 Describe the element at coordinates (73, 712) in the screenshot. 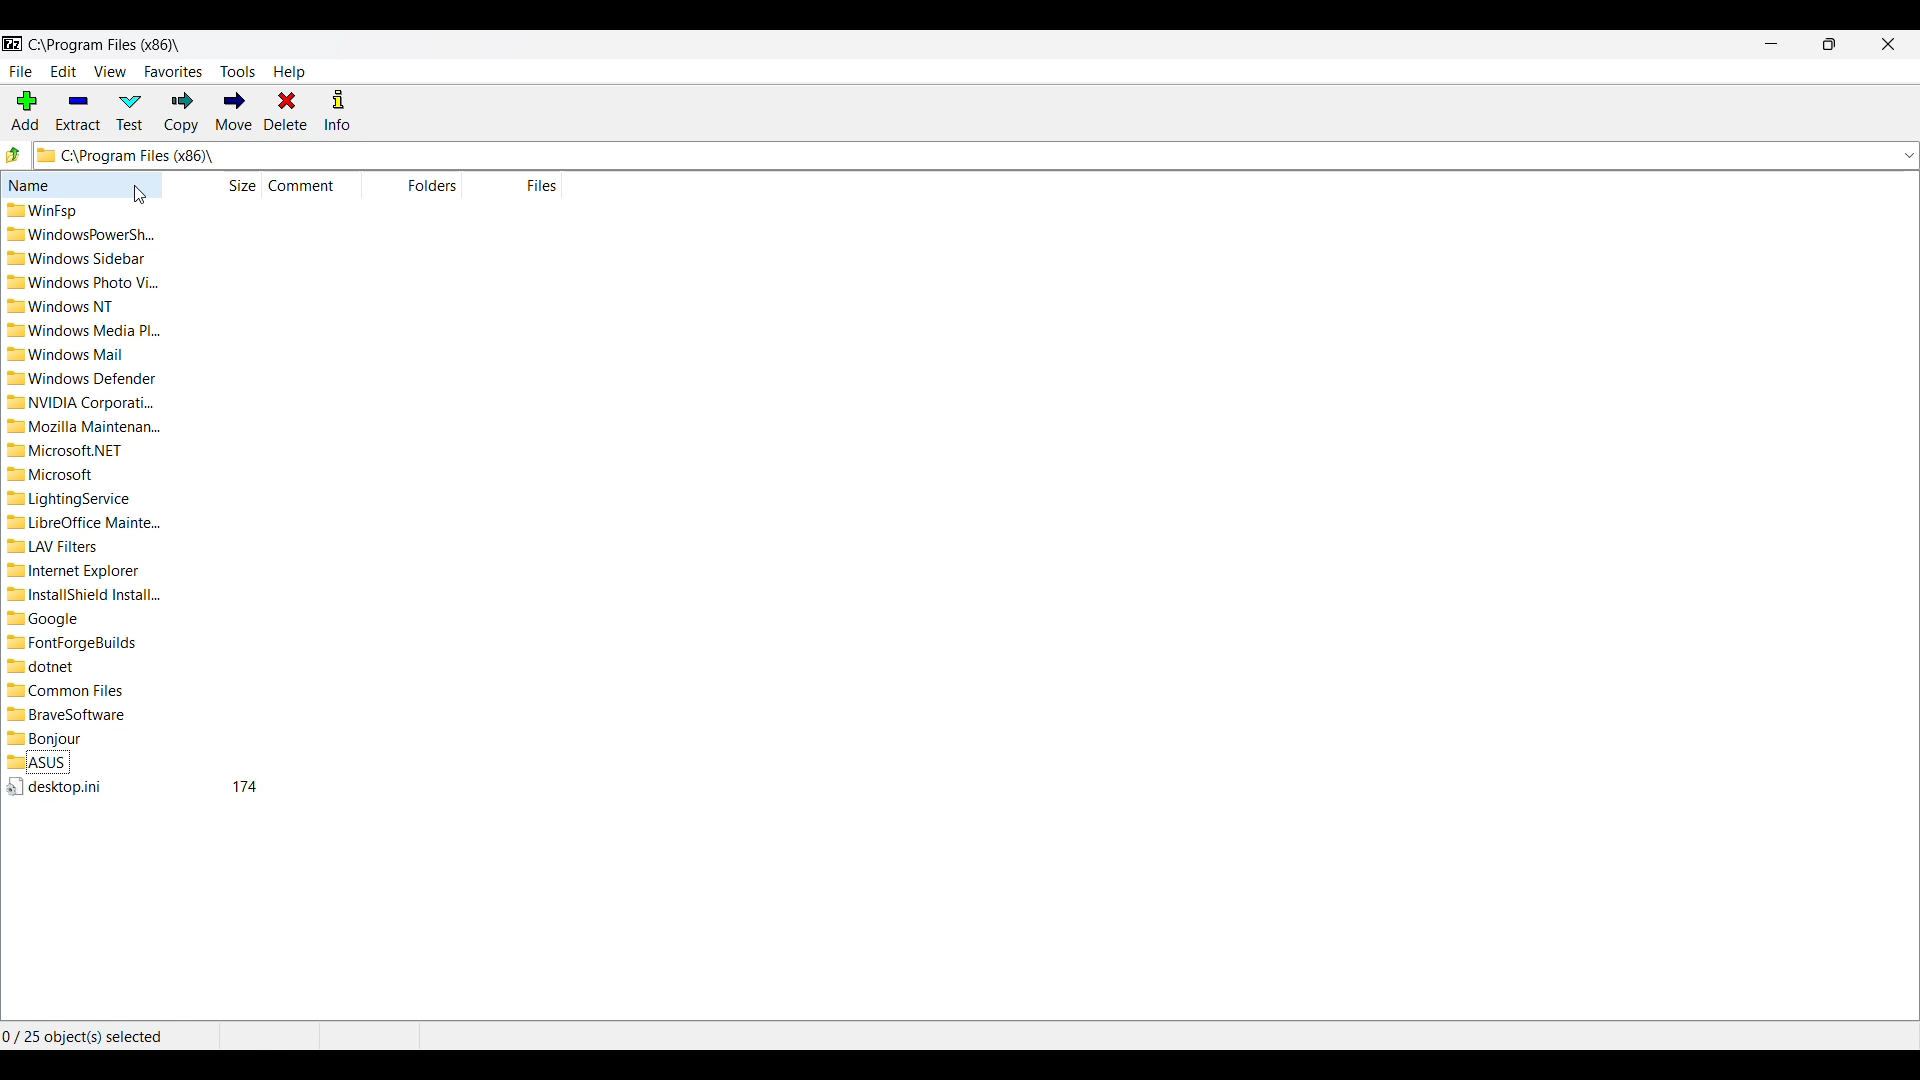

I see `BraveSoftware` at that location.